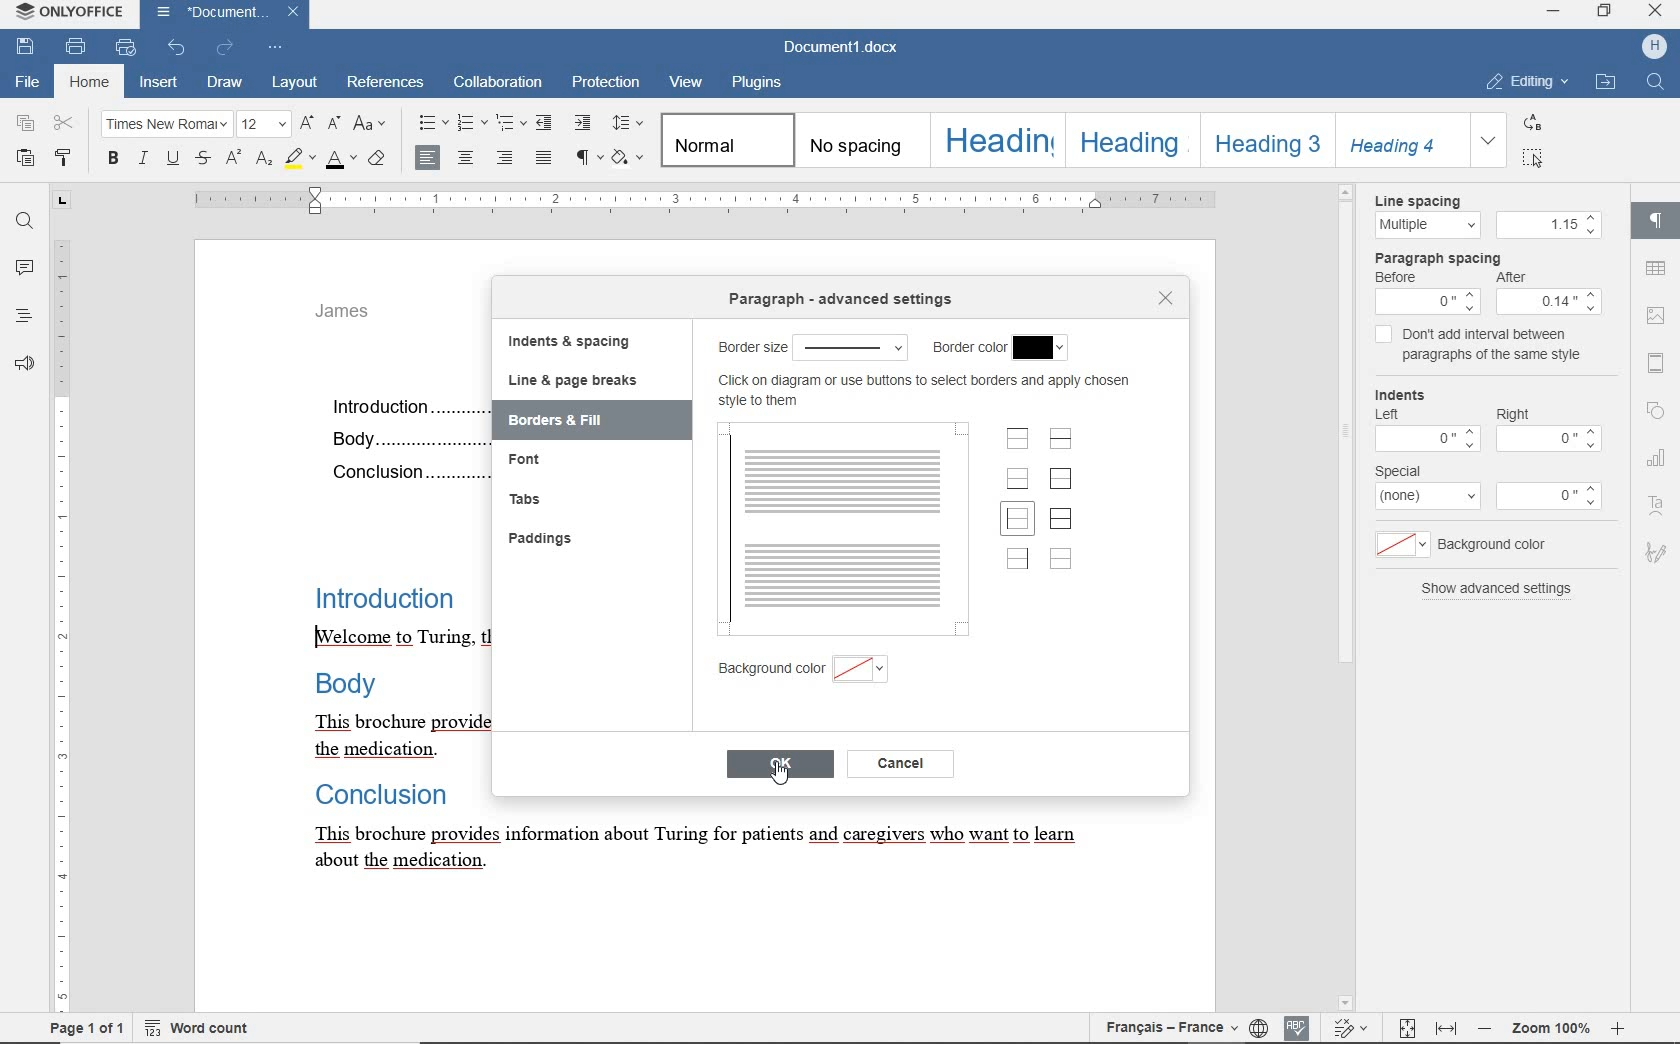 The width and height of the screenshot is (1680, 1044). Describe the element at coordinates (930, 391) in the screenshot. I see `Click on diagram or use buttons to select borders and apply chosen
style to them` at that location.